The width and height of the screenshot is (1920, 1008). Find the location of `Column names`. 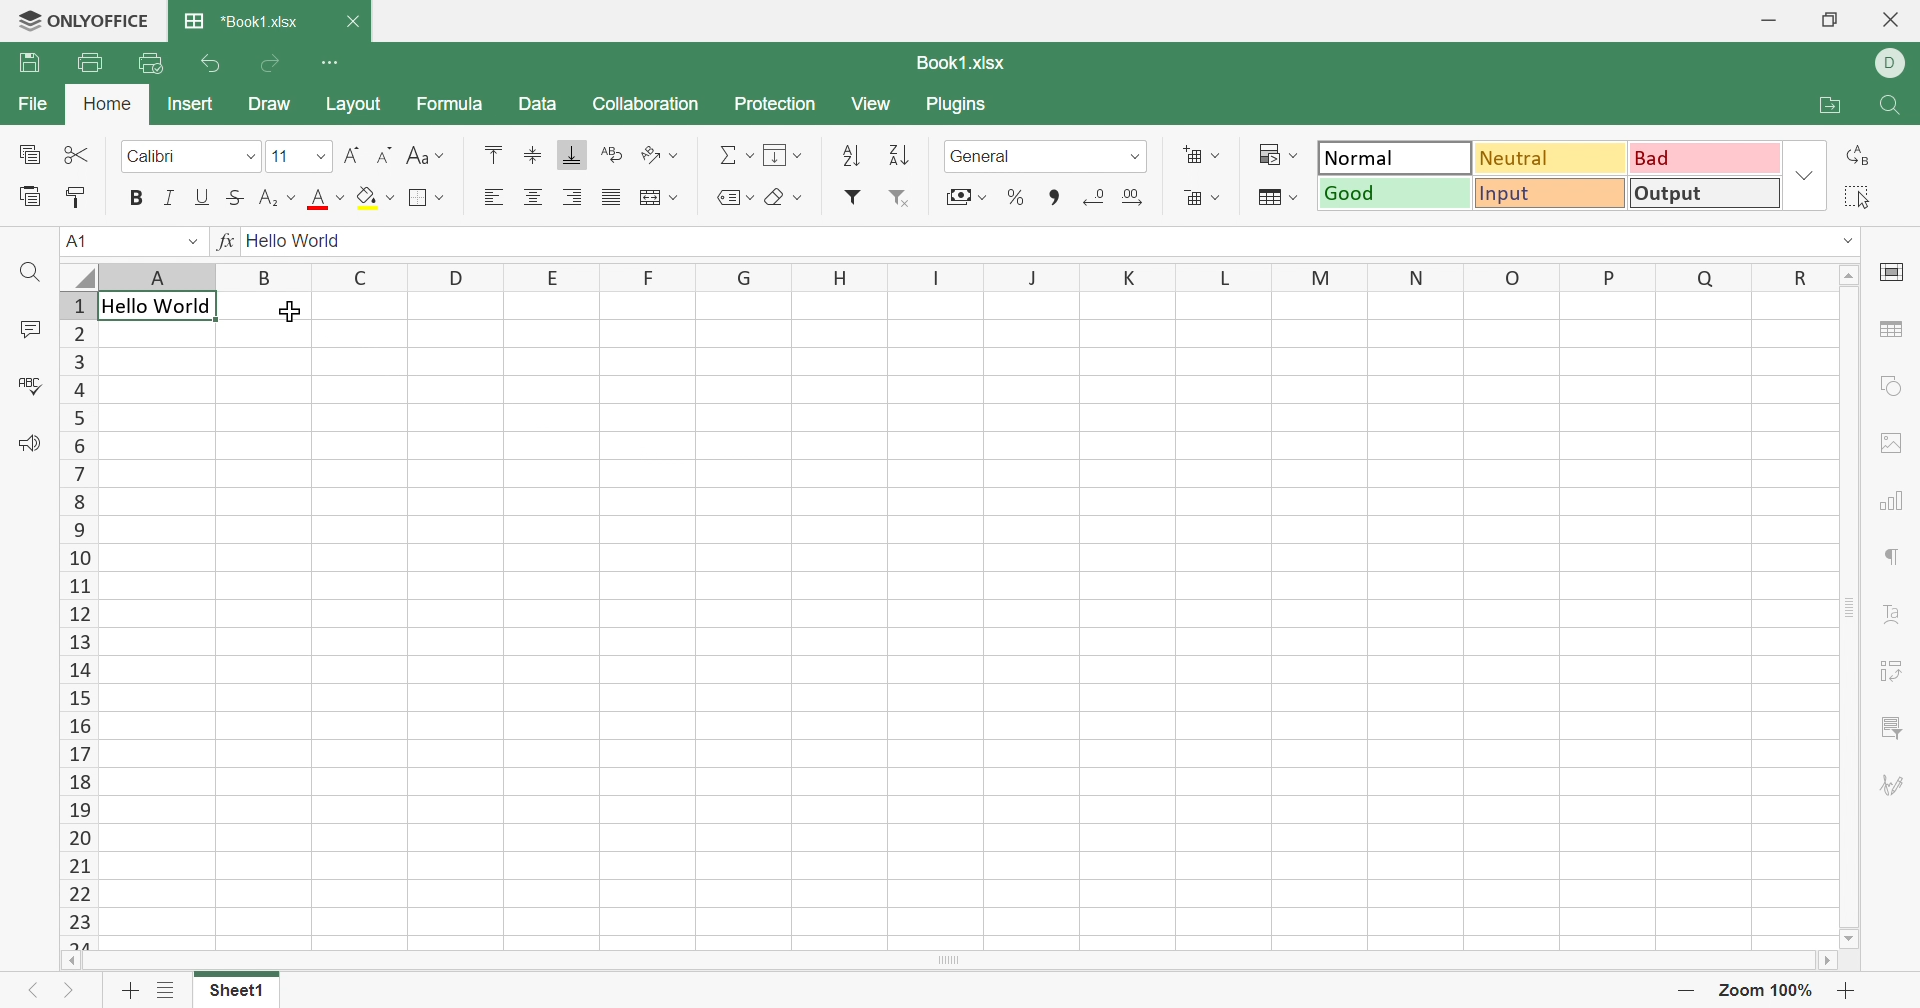

Column names is located at coordinates (958, 276).